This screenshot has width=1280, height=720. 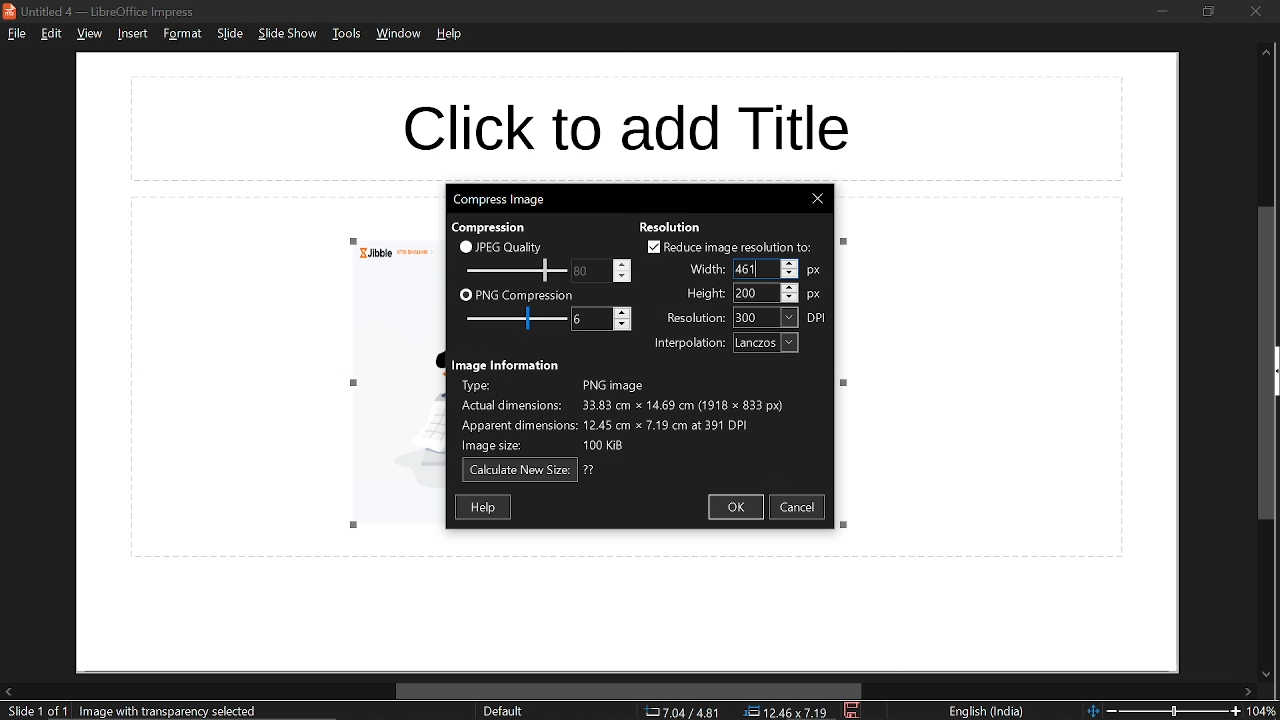 I want to click on help, so click(x=450, y=38).